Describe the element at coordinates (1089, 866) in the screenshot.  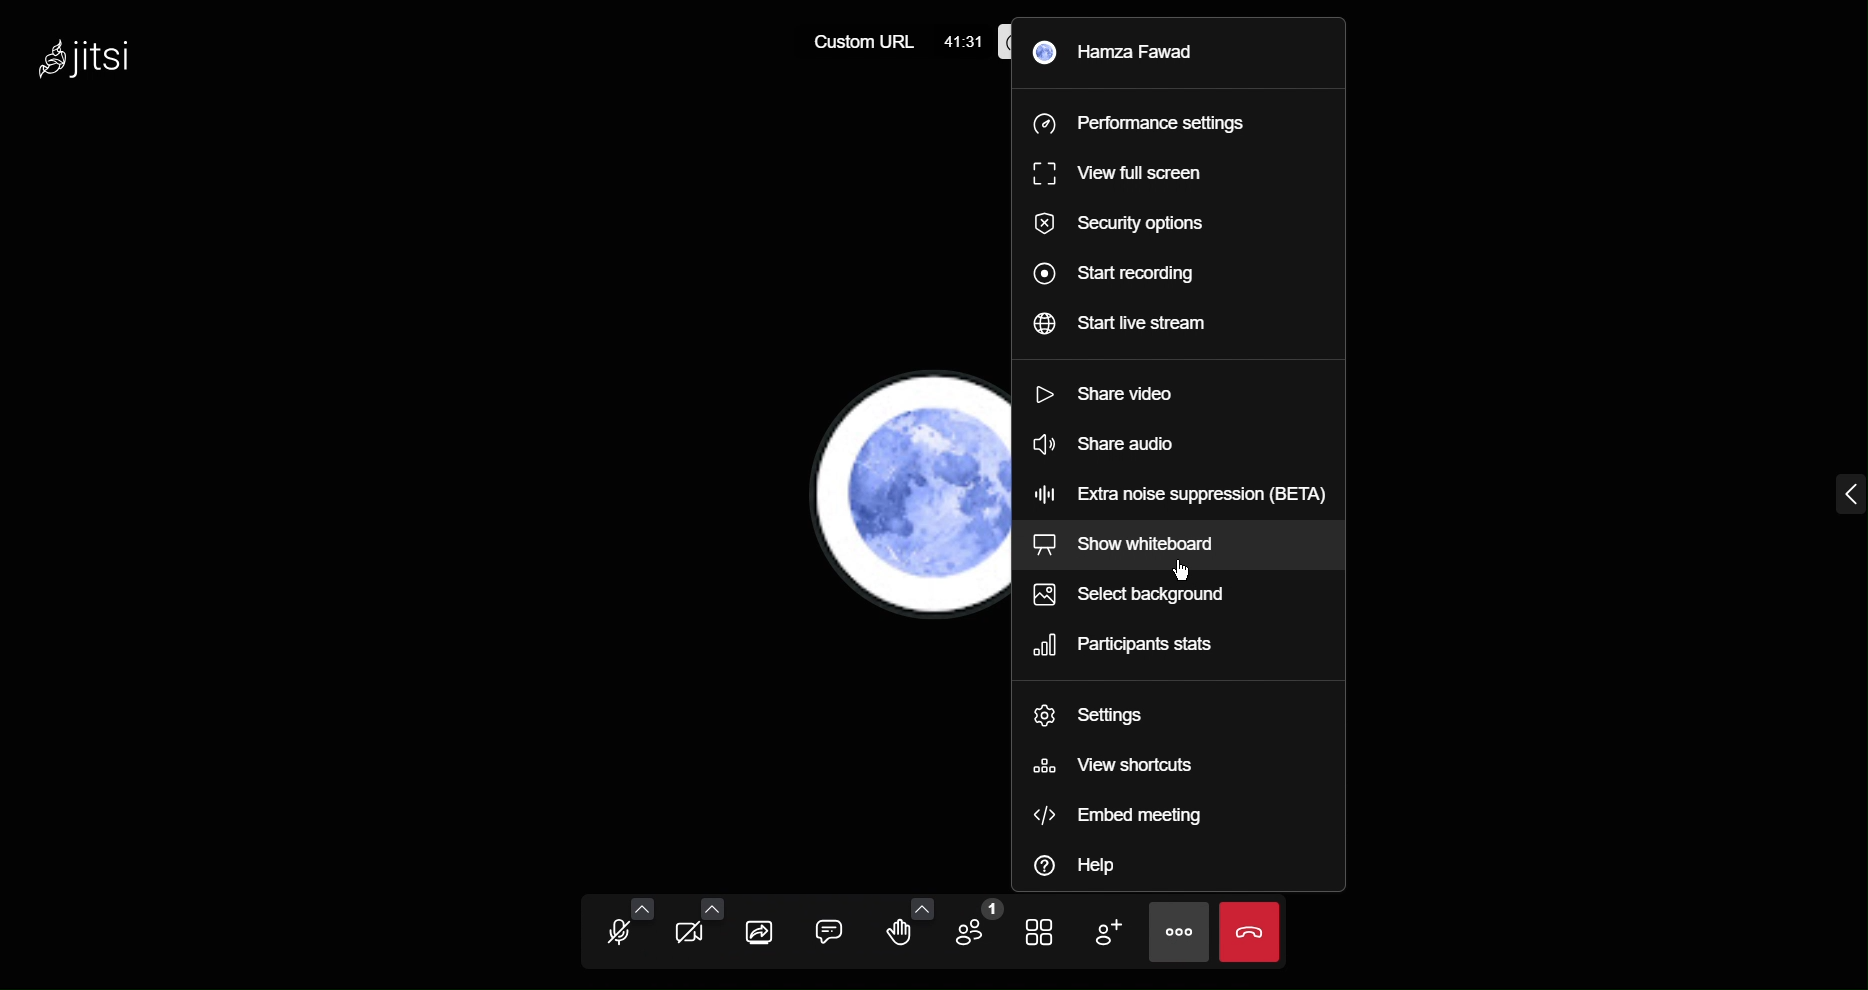
I see `Help` at that location.